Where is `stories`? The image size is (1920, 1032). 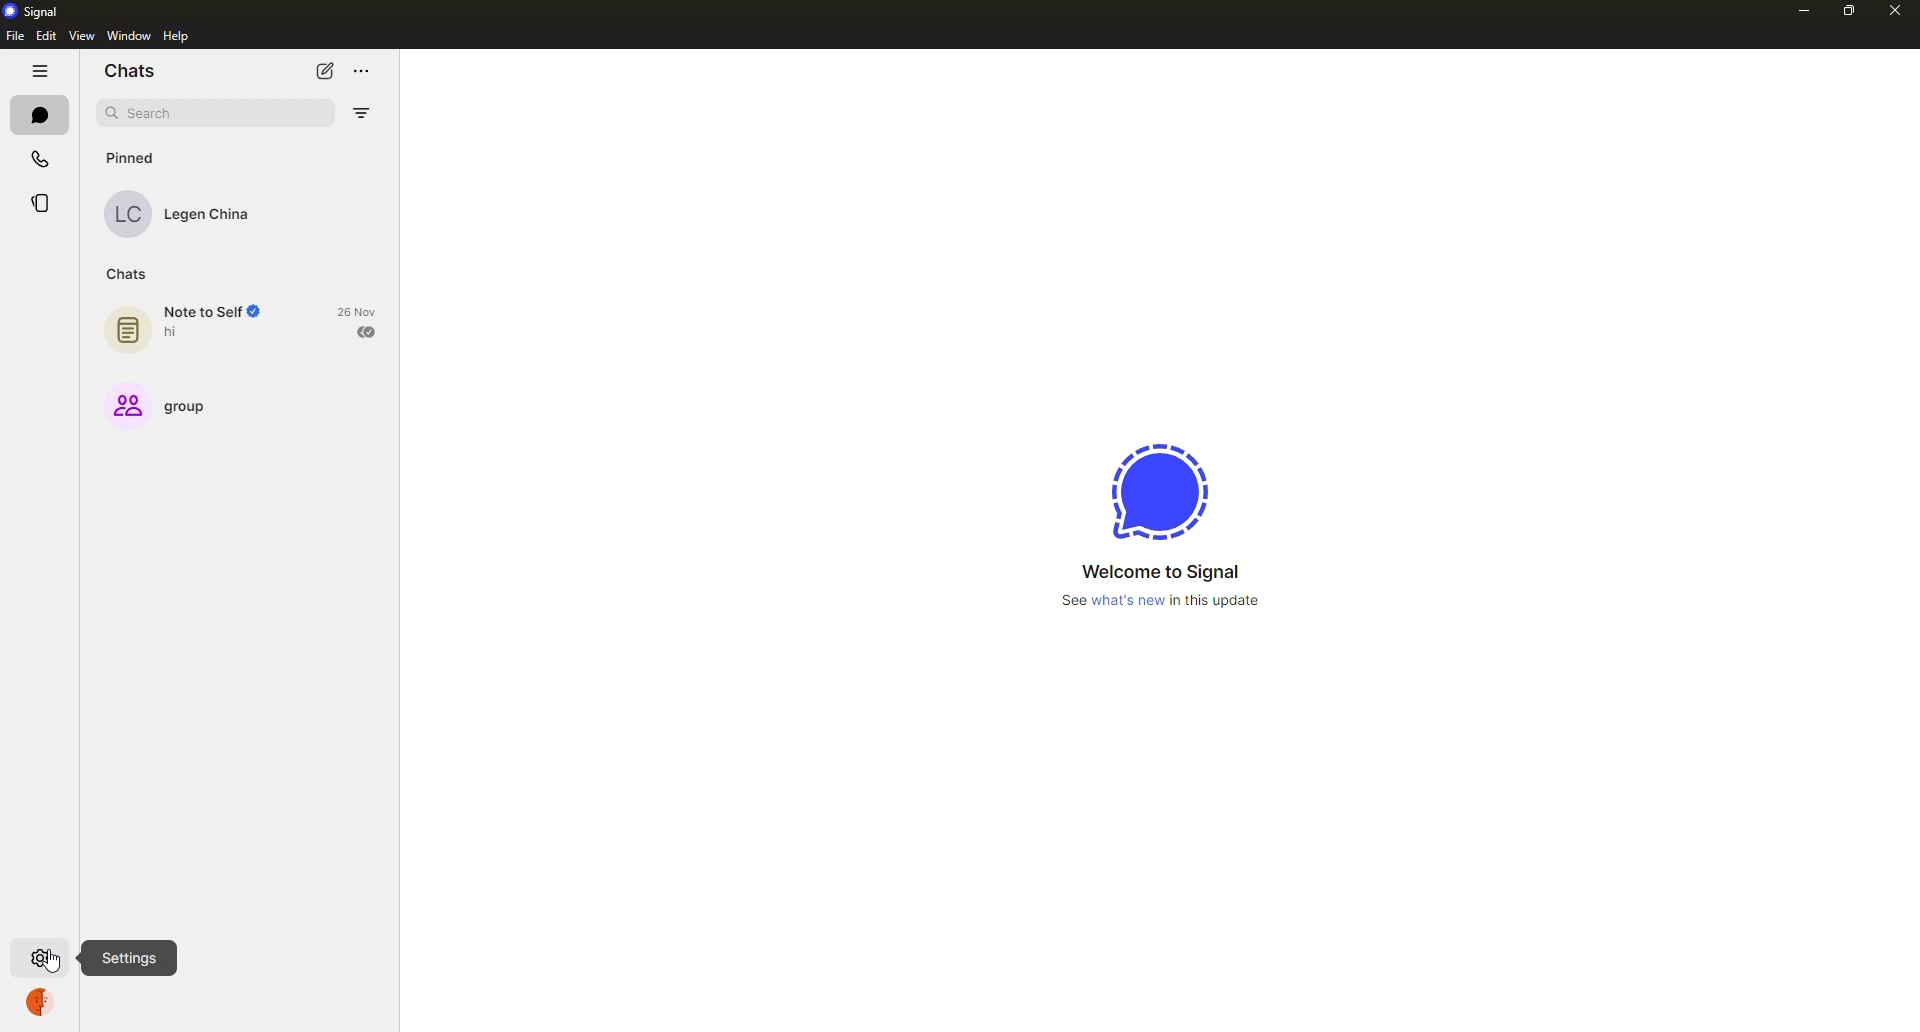 stories is located at coordinates (43, 203).